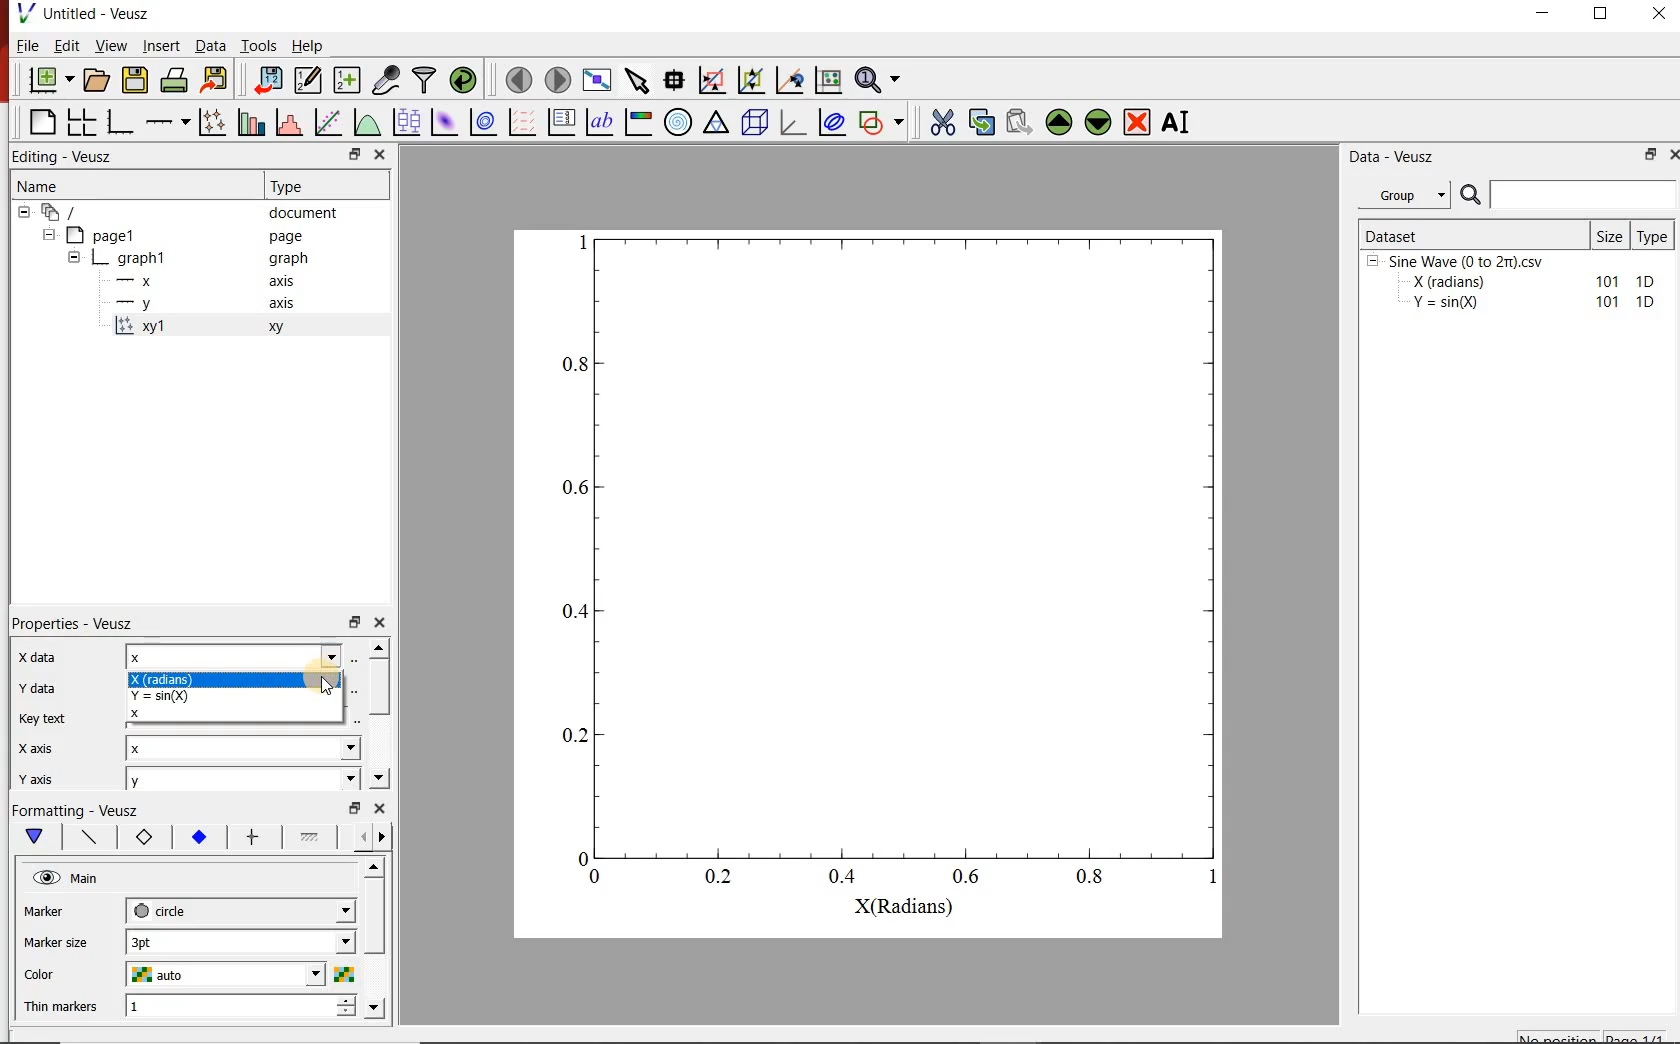  What do you see at coordinates (36, 685) in the screenshot?
I see `Min` at bounding box center [36, 685].